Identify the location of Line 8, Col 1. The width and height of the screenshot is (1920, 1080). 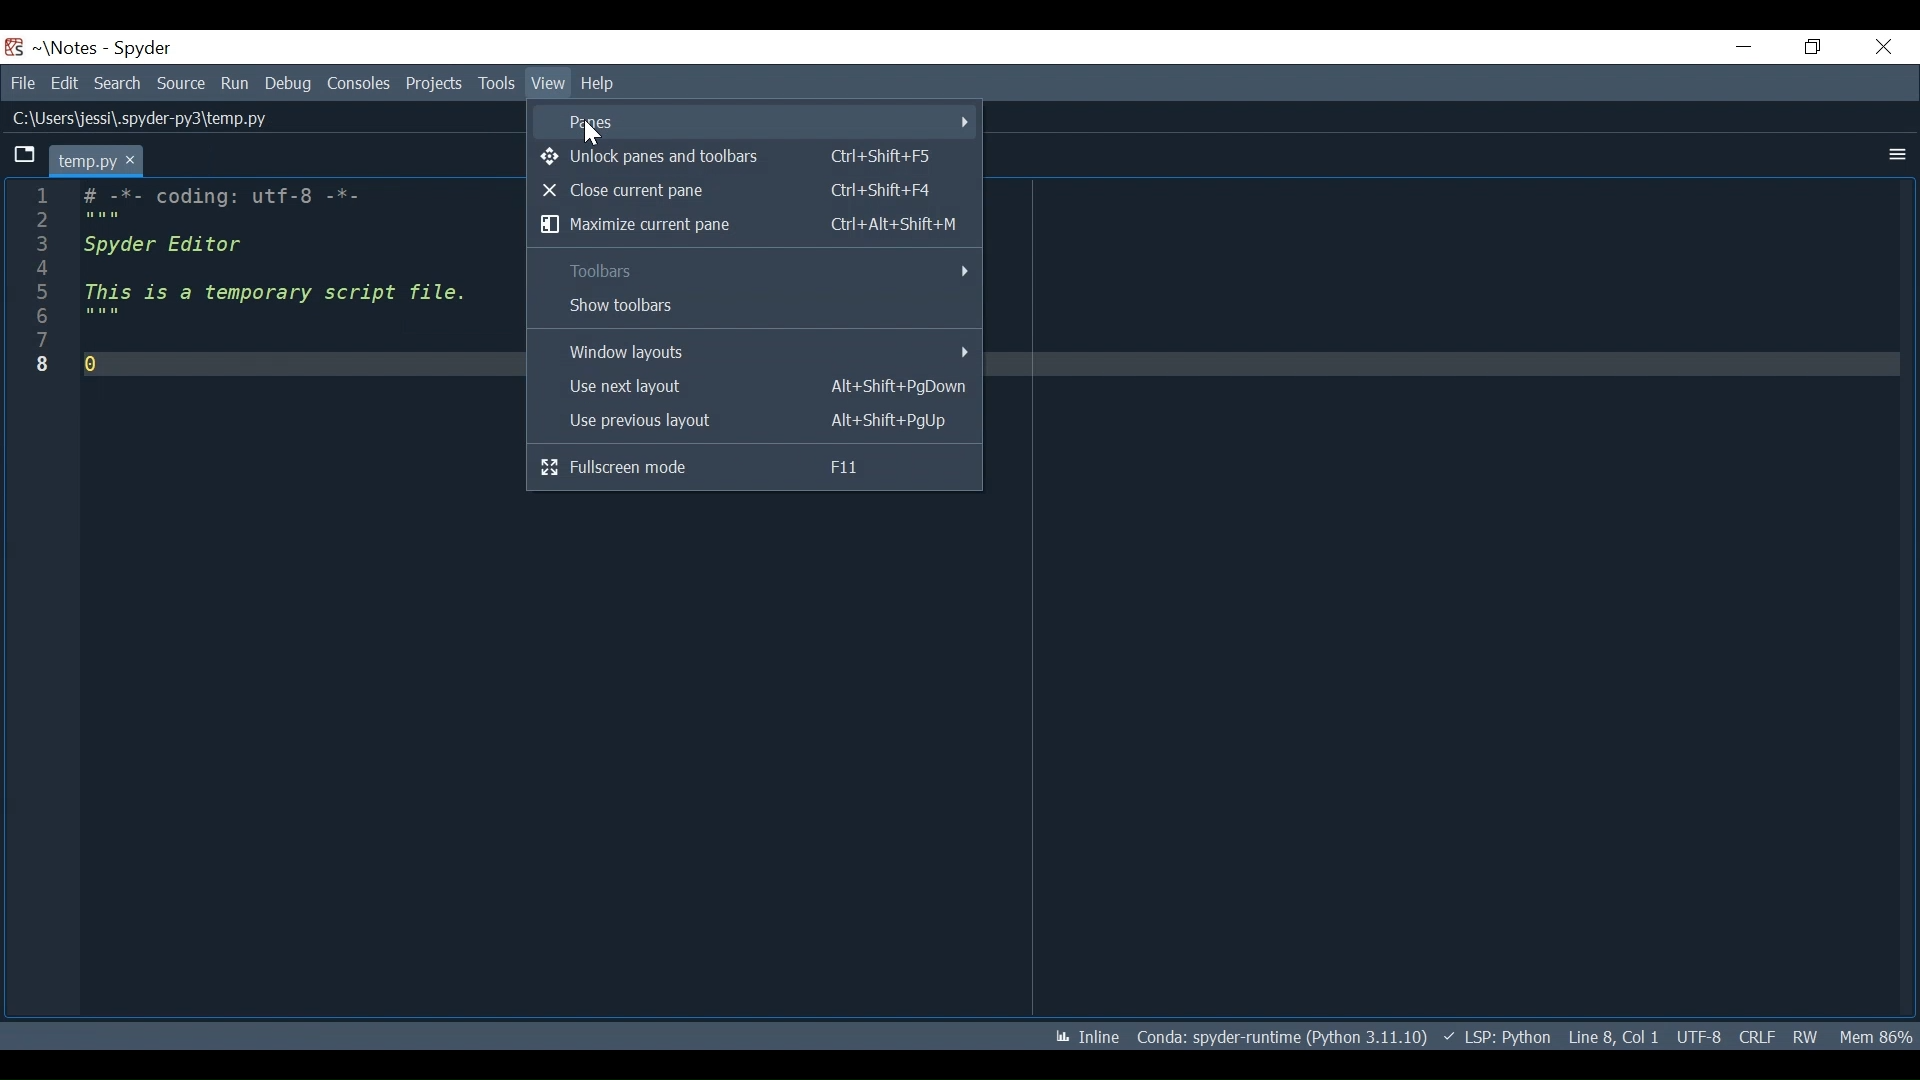
(1612, 1038).